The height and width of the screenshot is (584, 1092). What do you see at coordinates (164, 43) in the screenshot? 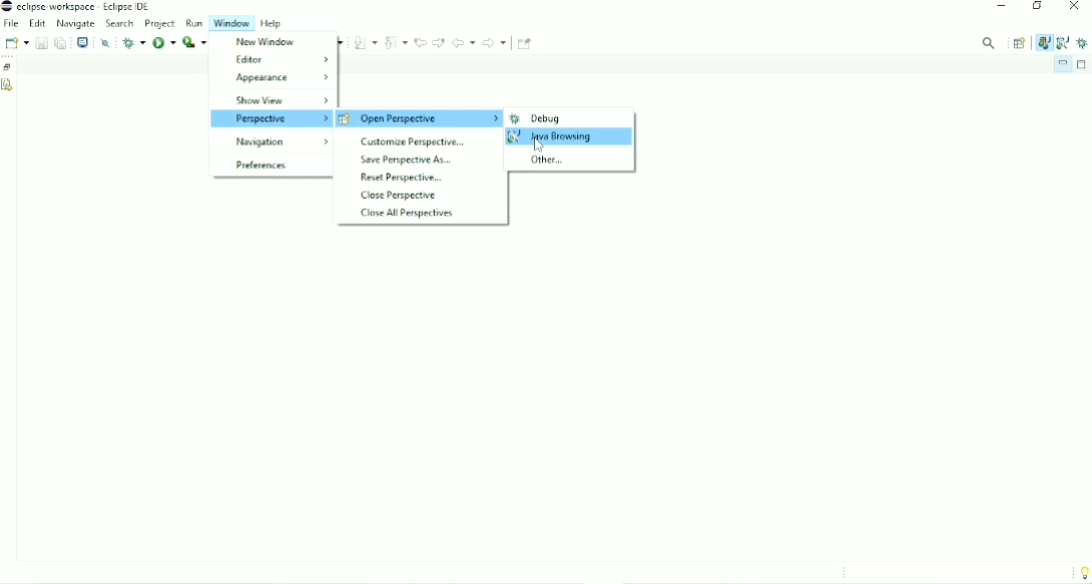
I see `Run` at bounding box center [164, 43].